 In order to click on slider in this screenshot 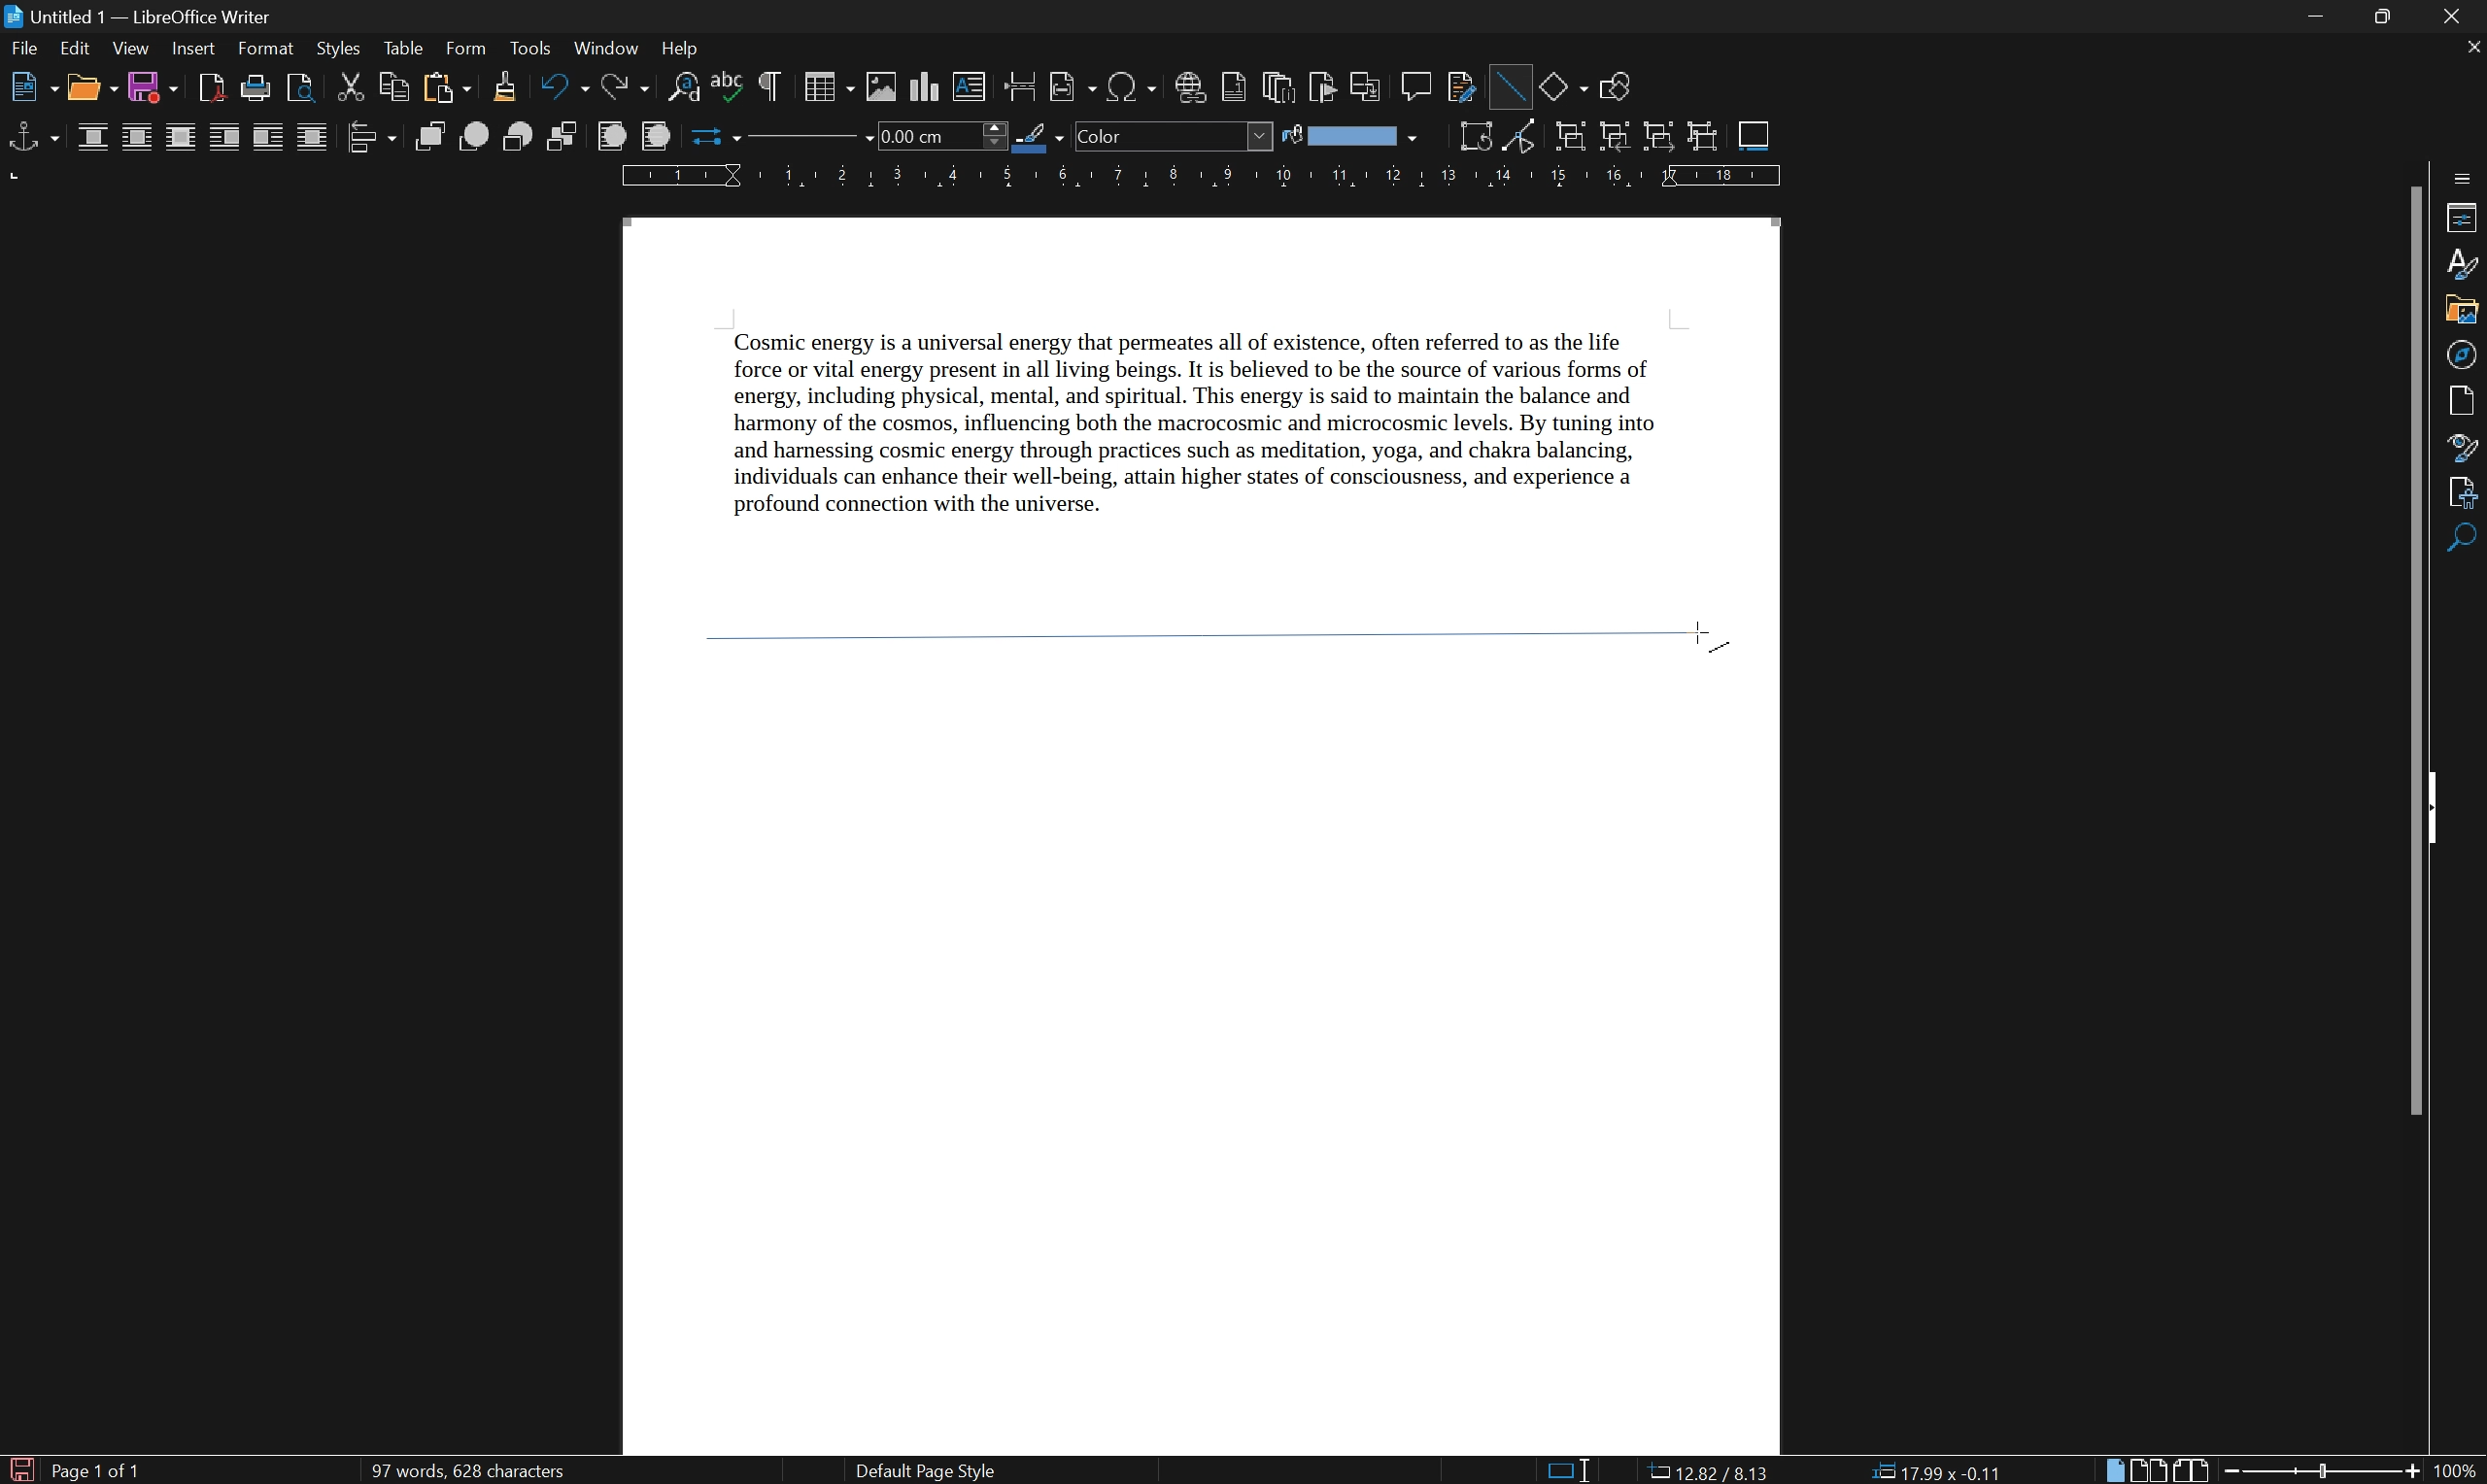, I will do `click(2327, 1469)`.